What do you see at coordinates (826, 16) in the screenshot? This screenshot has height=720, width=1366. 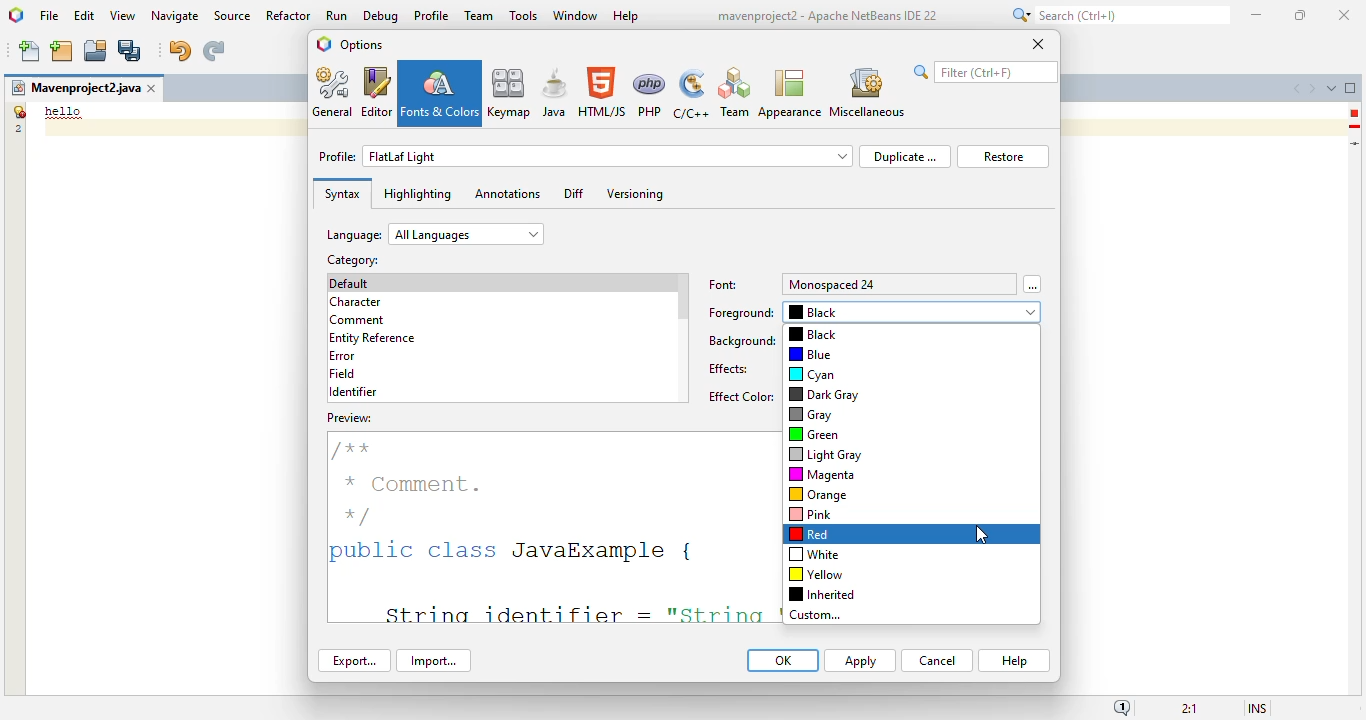 I see `title` at bounding box center [826, 16].